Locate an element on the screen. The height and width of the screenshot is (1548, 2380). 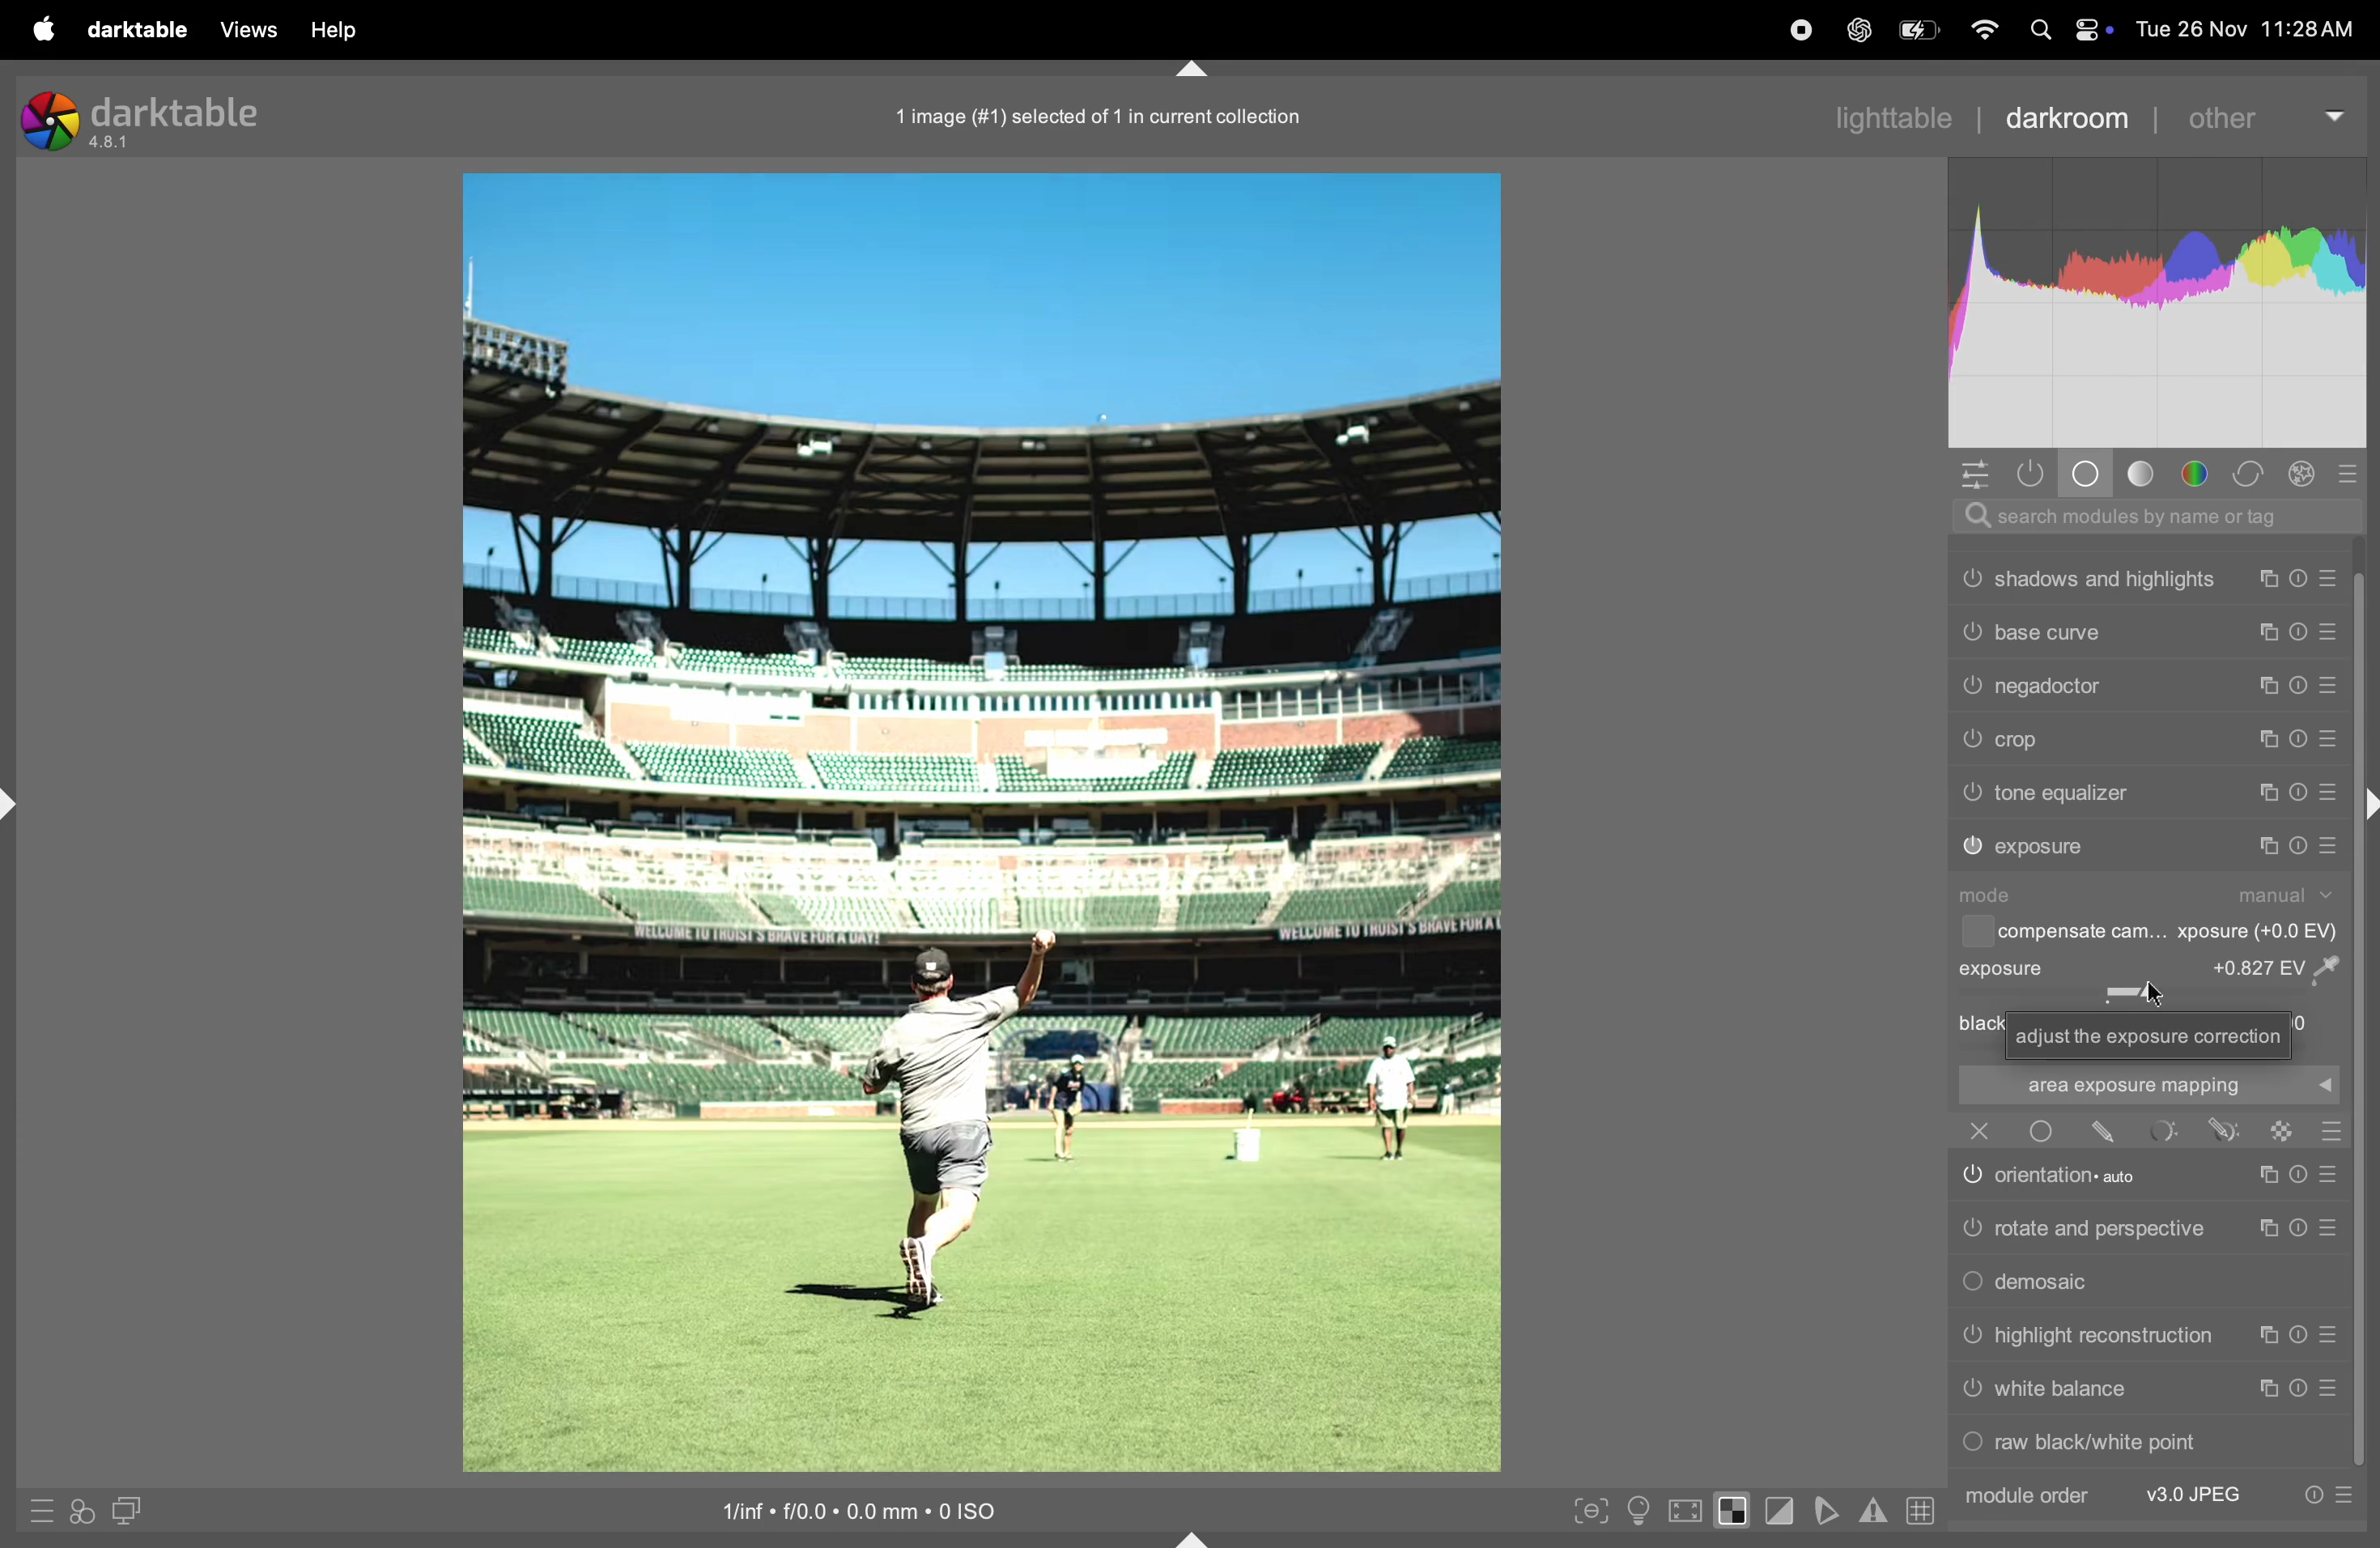
copy is located at coordinates (2263, 1337).